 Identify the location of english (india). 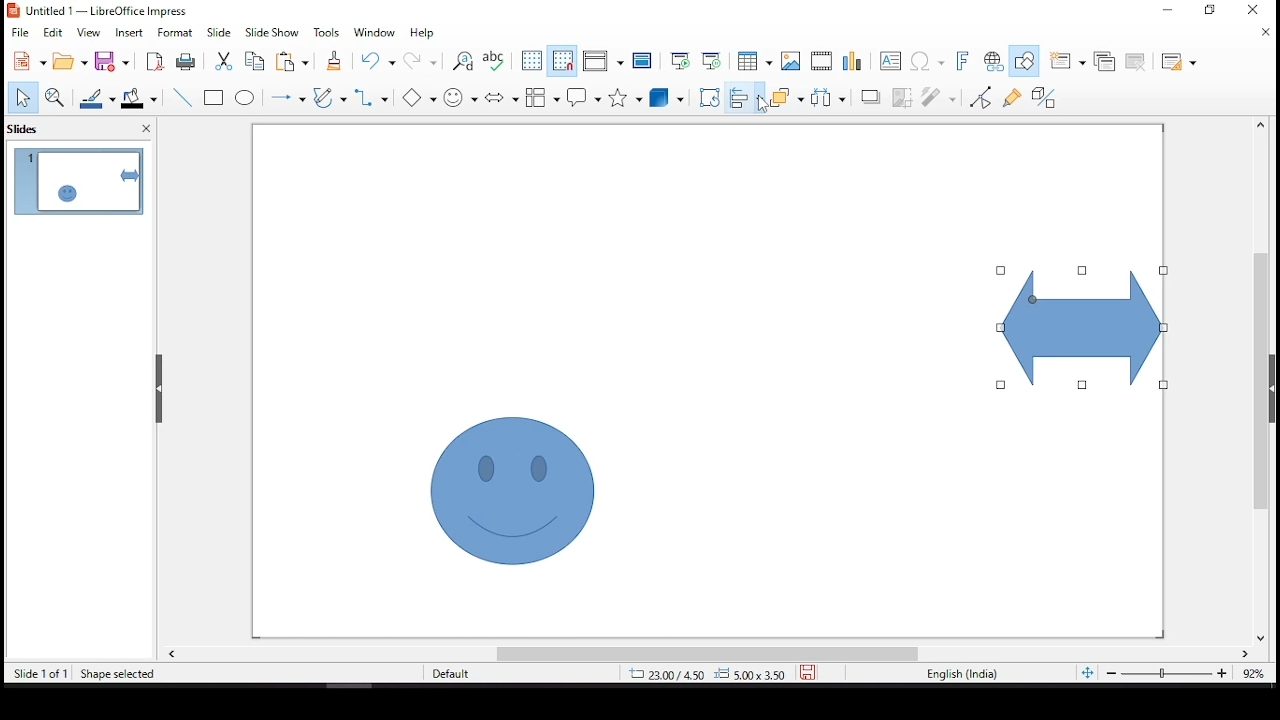
(962, 675).